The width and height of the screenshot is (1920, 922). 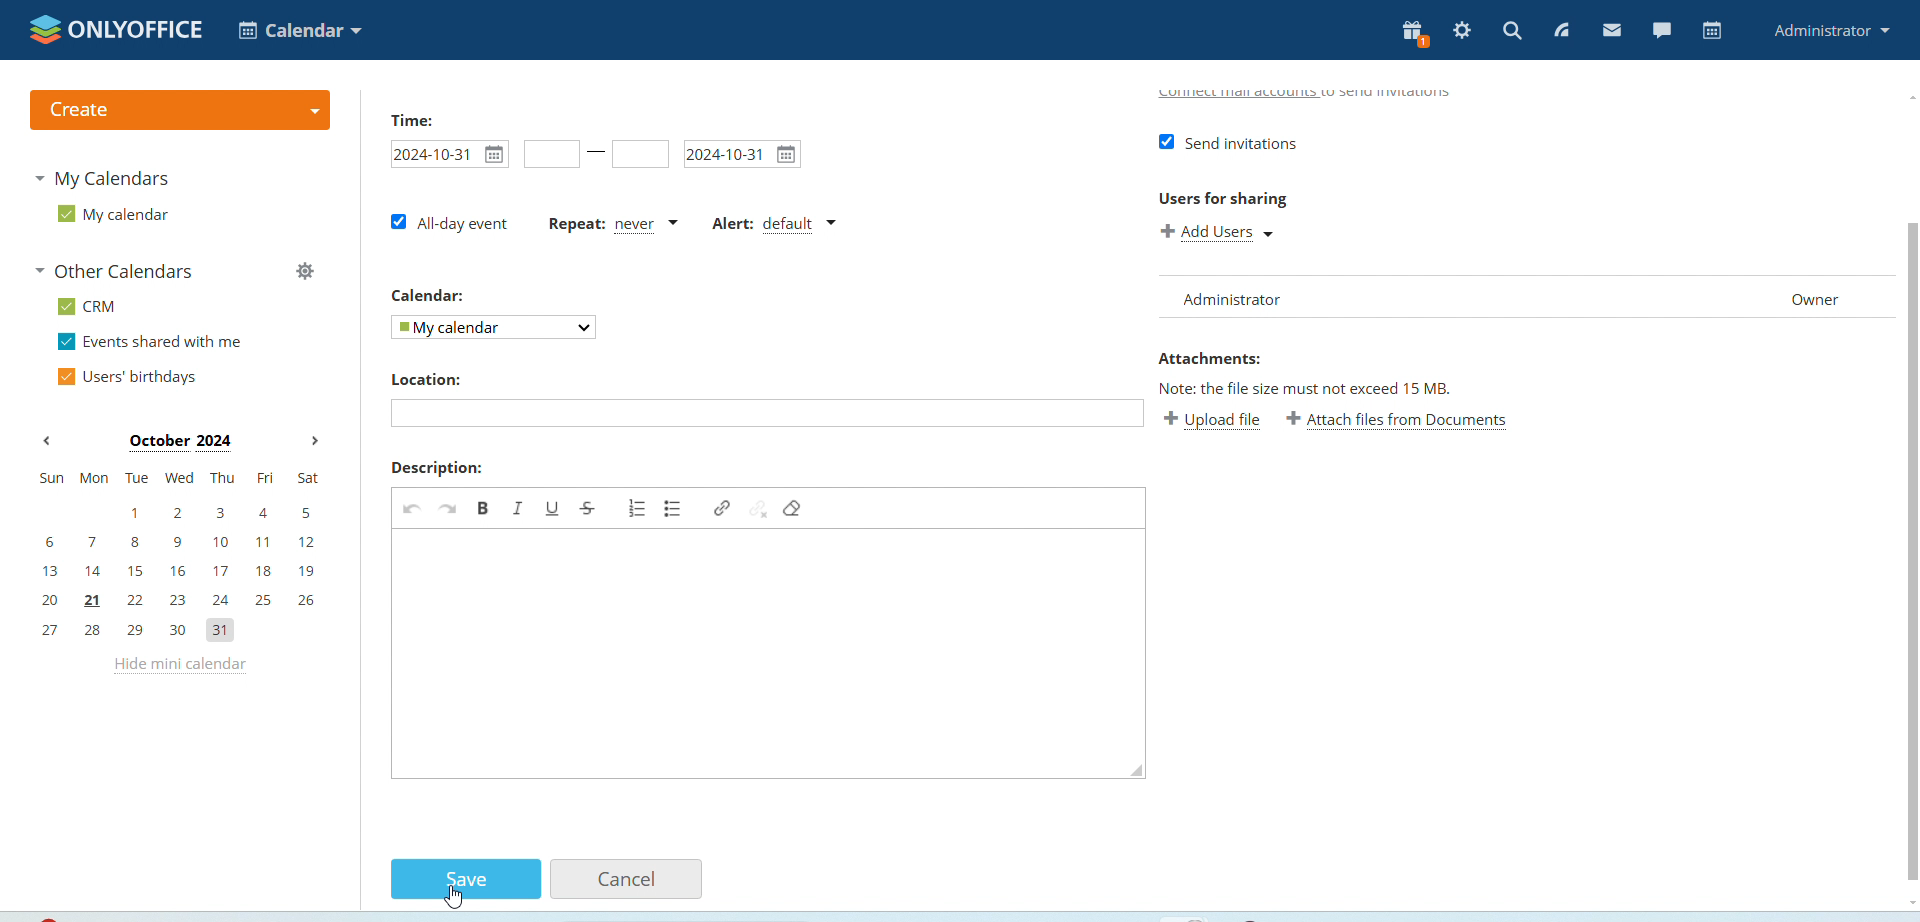 What do you see at coordinates (1908, 97) in the screenshot?
I see `scroll up` at bounding box center [1908, 97].